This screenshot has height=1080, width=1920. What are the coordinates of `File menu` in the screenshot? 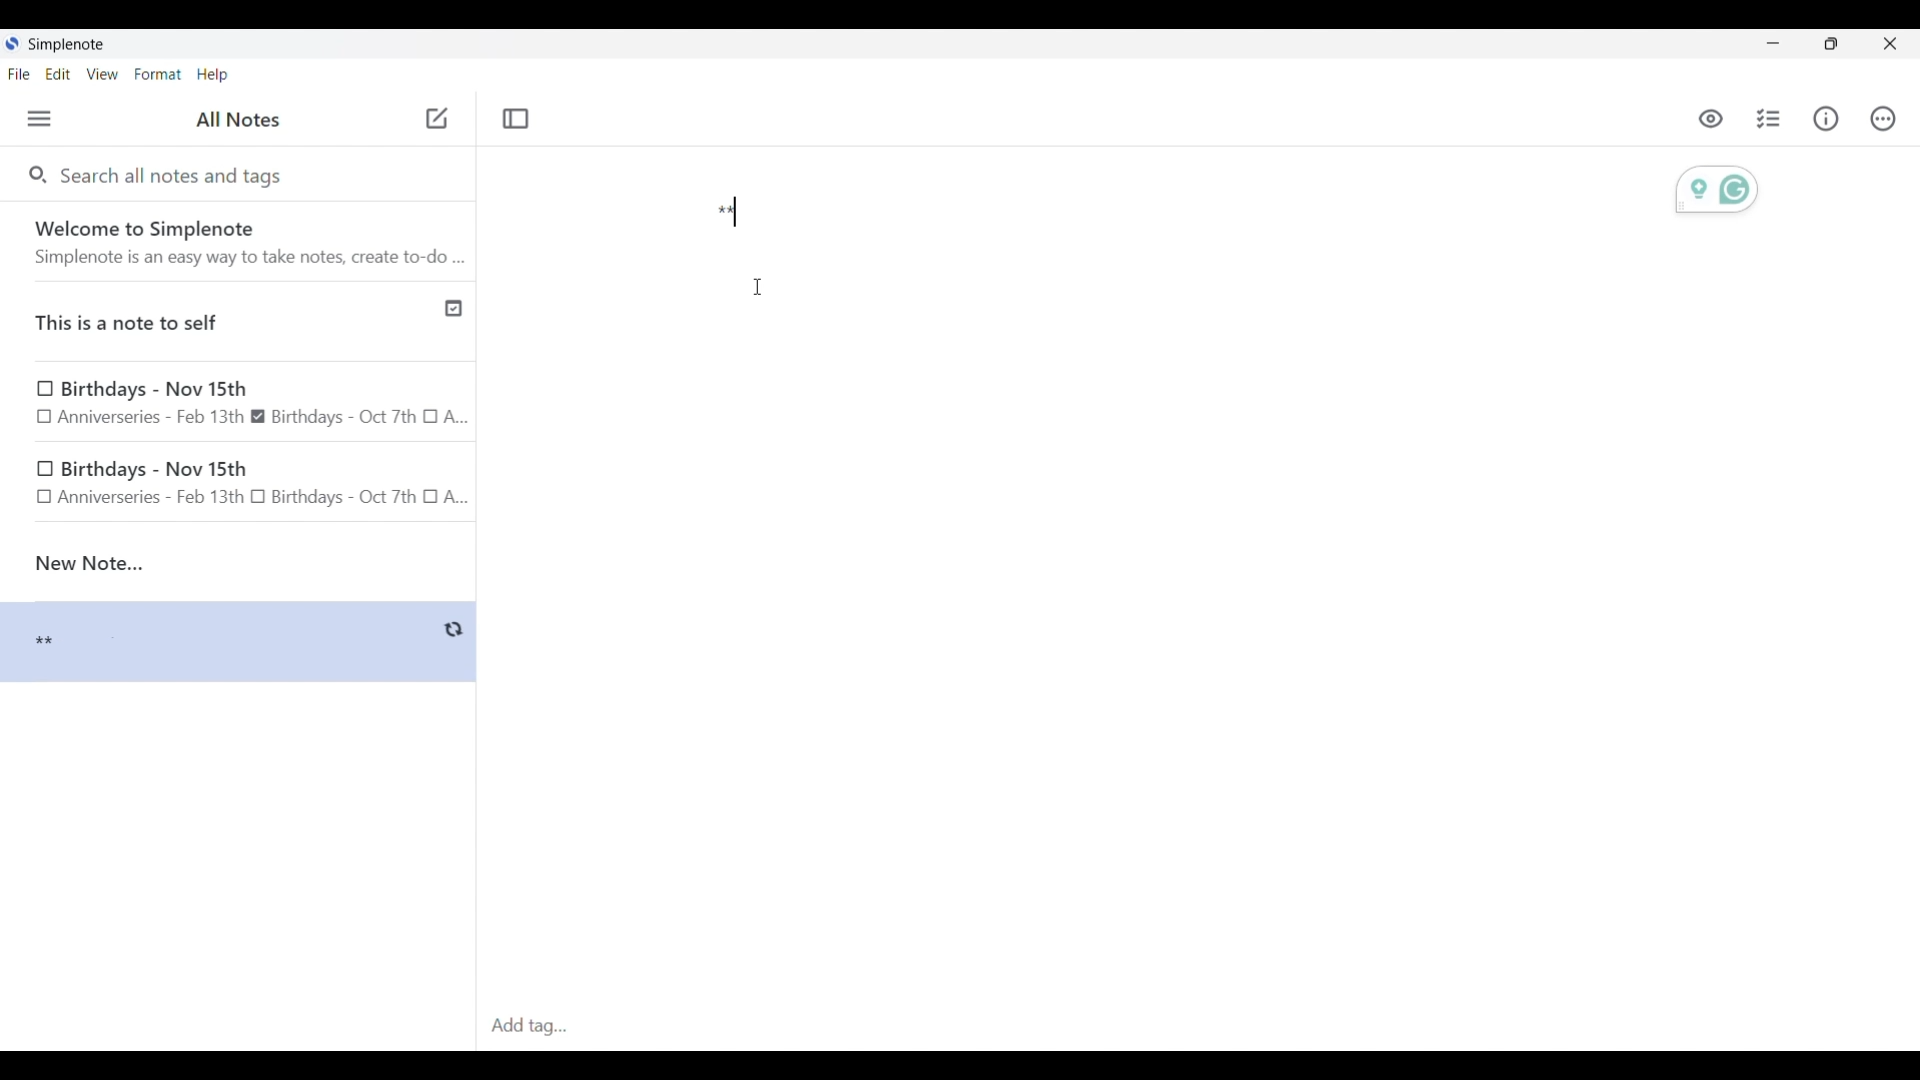 It's located at (19, 73).